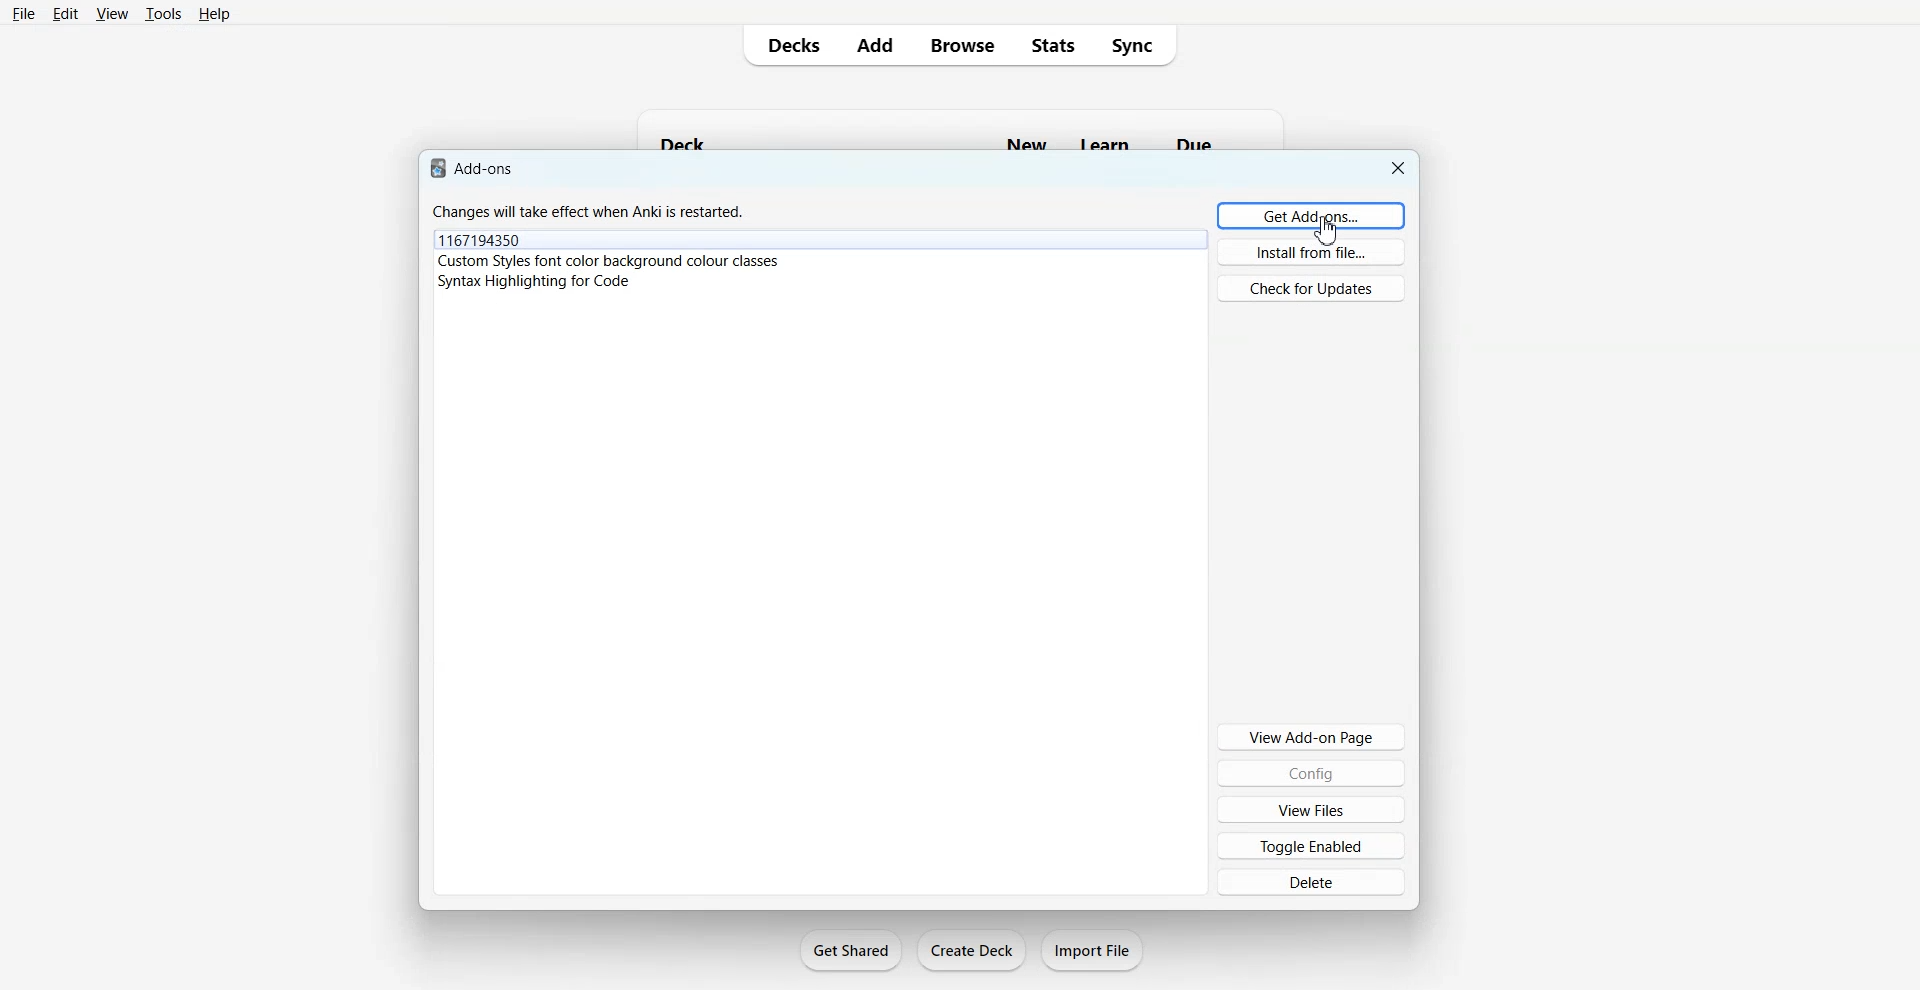 The width and height of the screenshot is (1920, 990). Describe the element at coordinates (963, 46) in the screenshot. I see `Browse` at that location.